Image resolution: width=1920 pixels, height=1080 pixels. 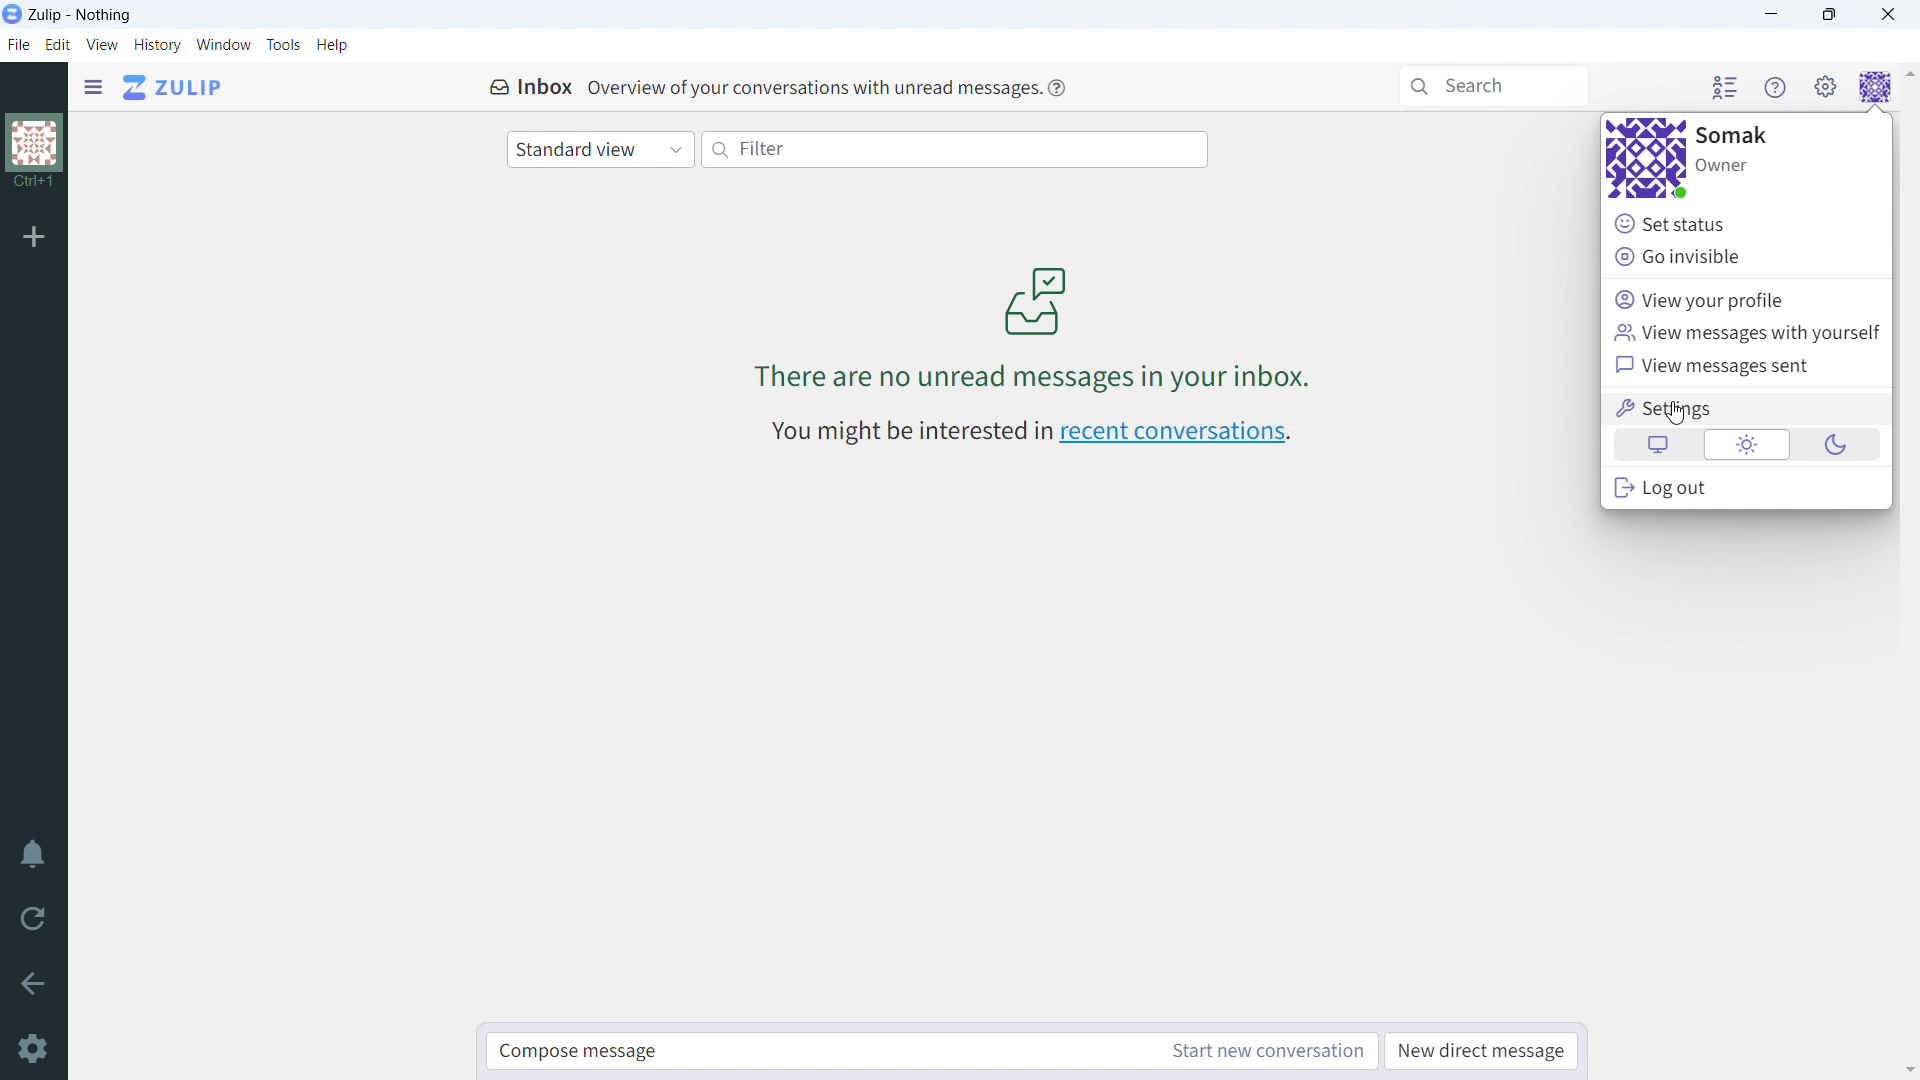 What do you see at coordinates (1908, 1069) in the screenshot?
I see `scroll down` at bounding box center [1908, 1069].